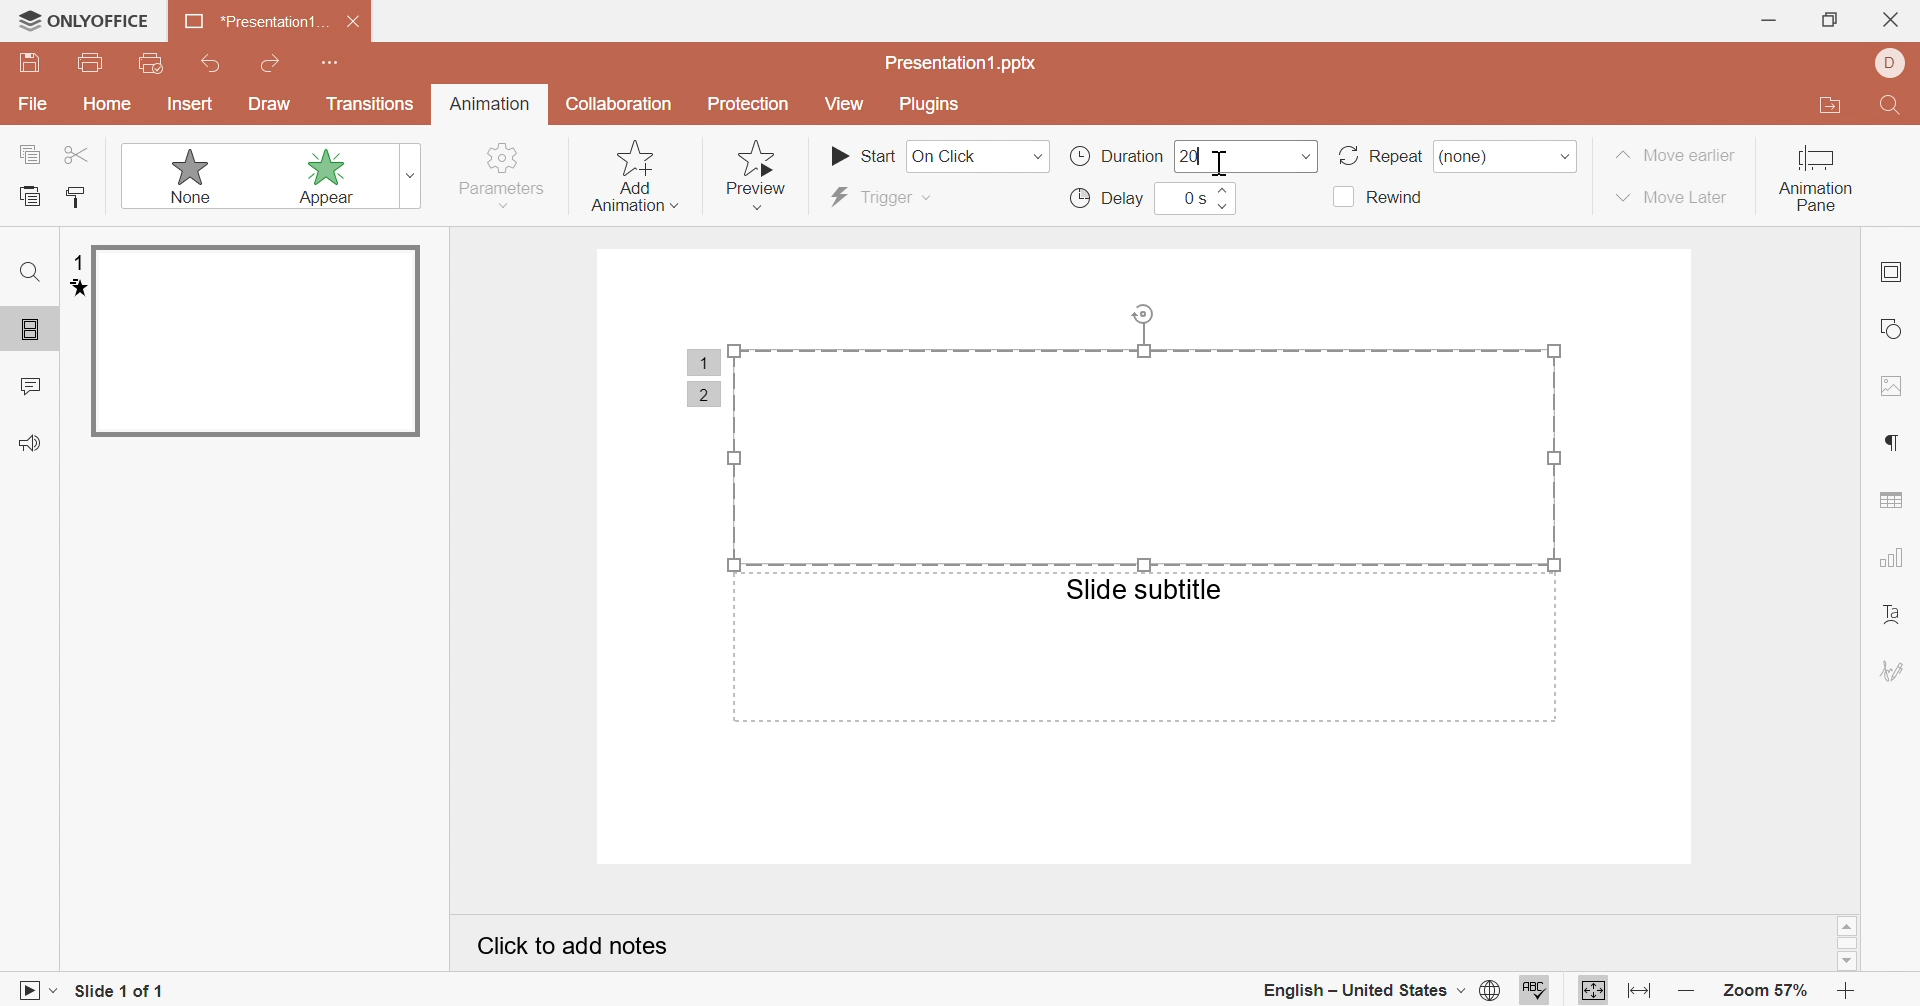 Image resolution: width=1920 pixels, height=1006 pixels. What do you see at coordinates (1847, 926) in the screenshot?
I see `scroll up` at bounding box center [1847, 926].